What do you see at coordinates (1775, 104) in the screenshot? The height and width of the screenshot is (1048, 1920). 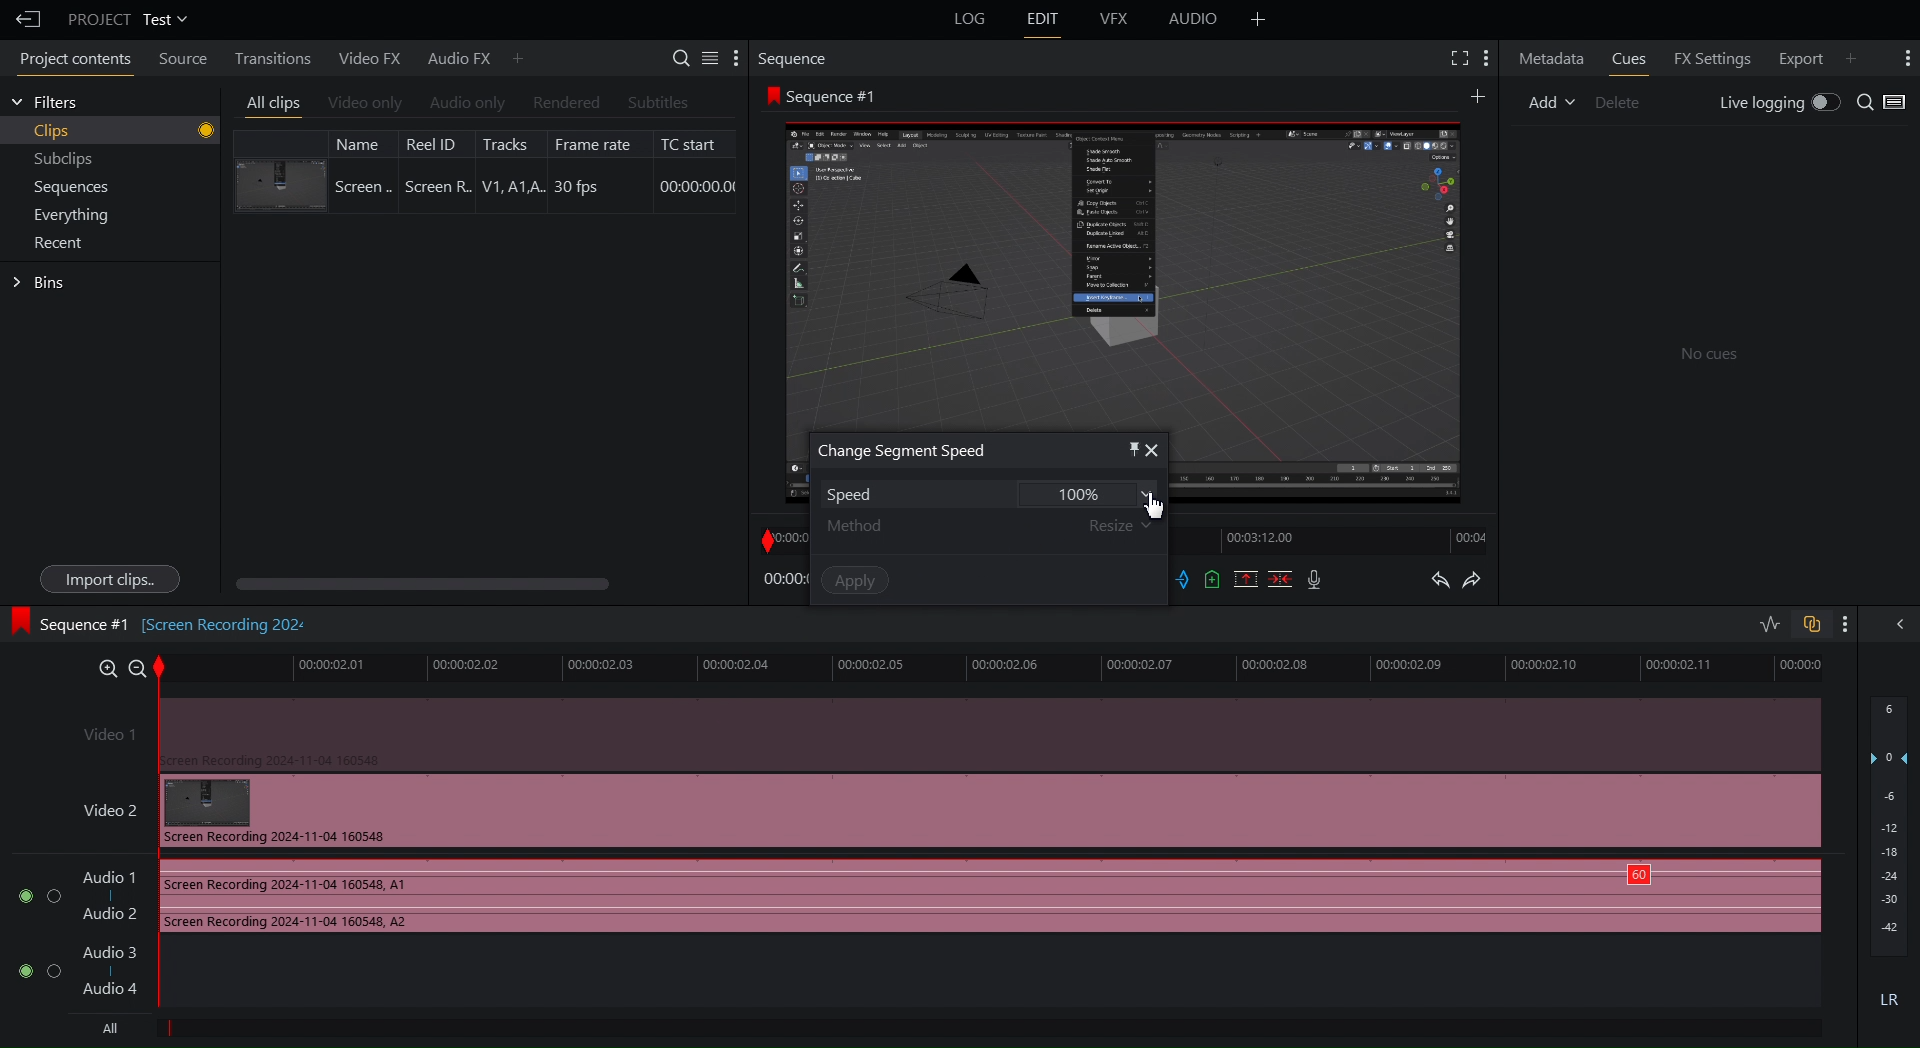 I see `Live Logging` at bounding box center [1775, 104].